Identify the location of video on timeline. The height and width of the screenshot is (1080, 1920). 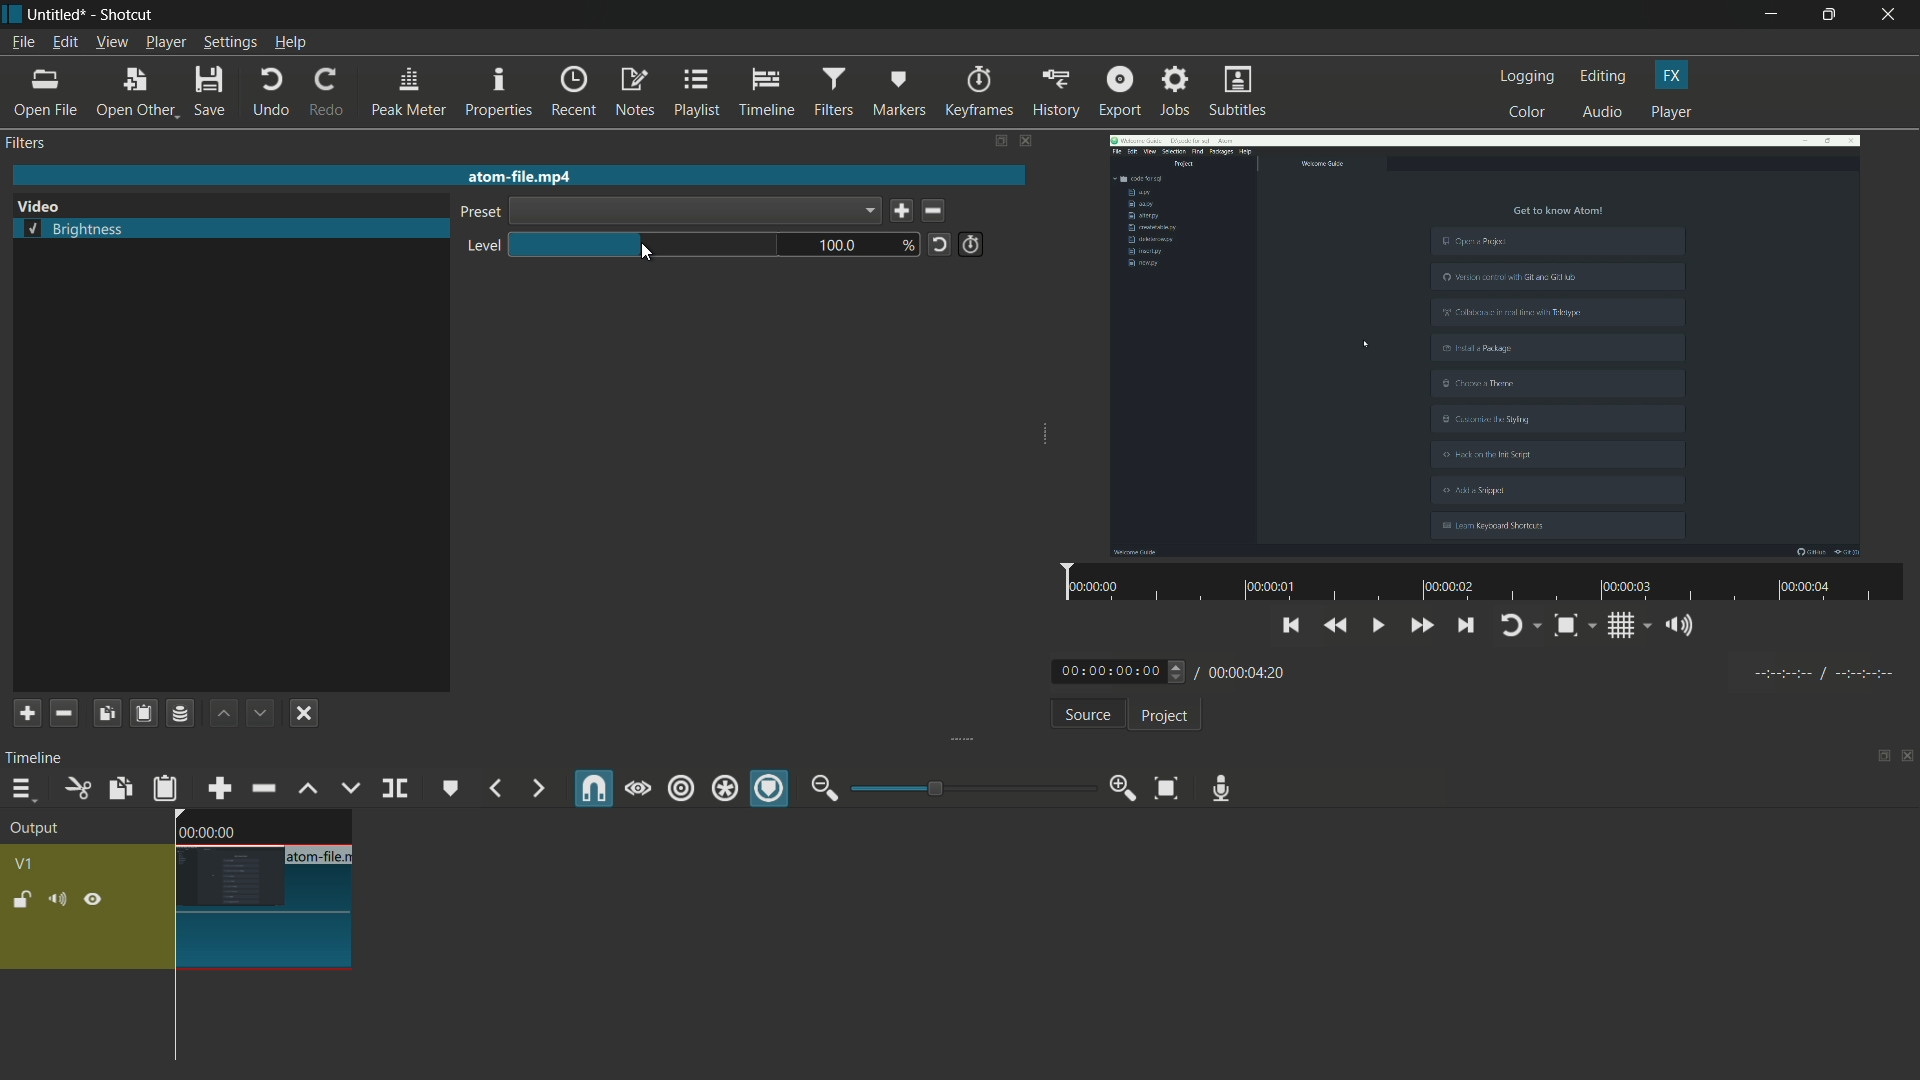
(261, 893).